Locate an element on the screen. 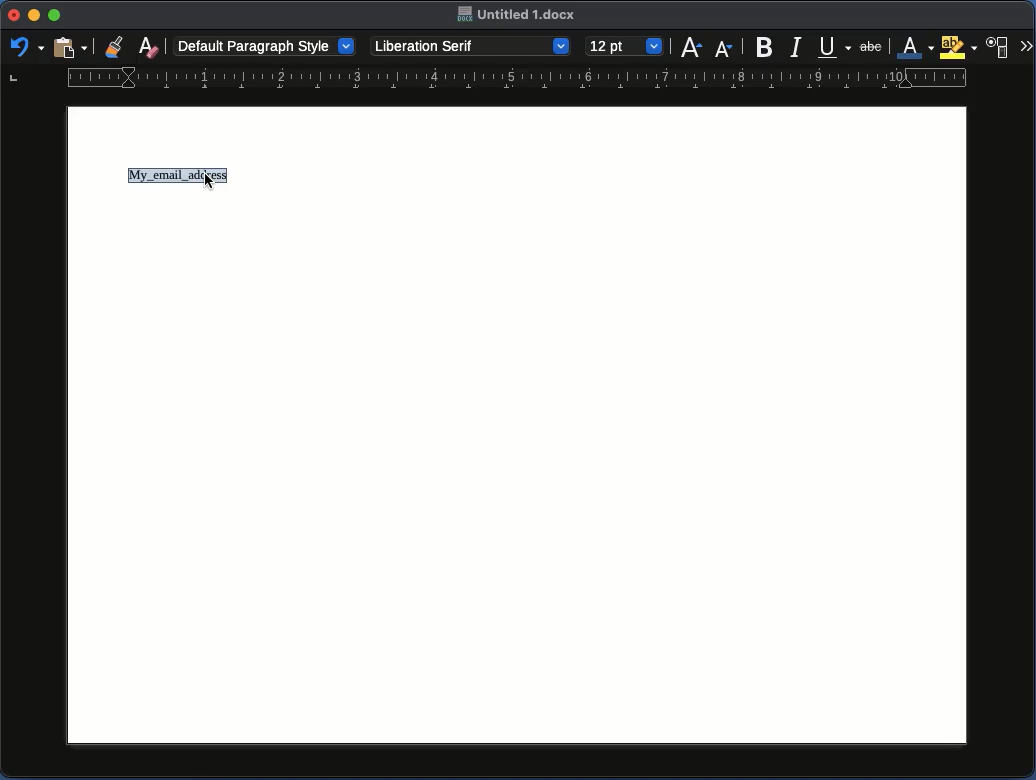 This screenshot has width=1036, height=780. Untitled. 1 docx is located at coordinates (518, 15).